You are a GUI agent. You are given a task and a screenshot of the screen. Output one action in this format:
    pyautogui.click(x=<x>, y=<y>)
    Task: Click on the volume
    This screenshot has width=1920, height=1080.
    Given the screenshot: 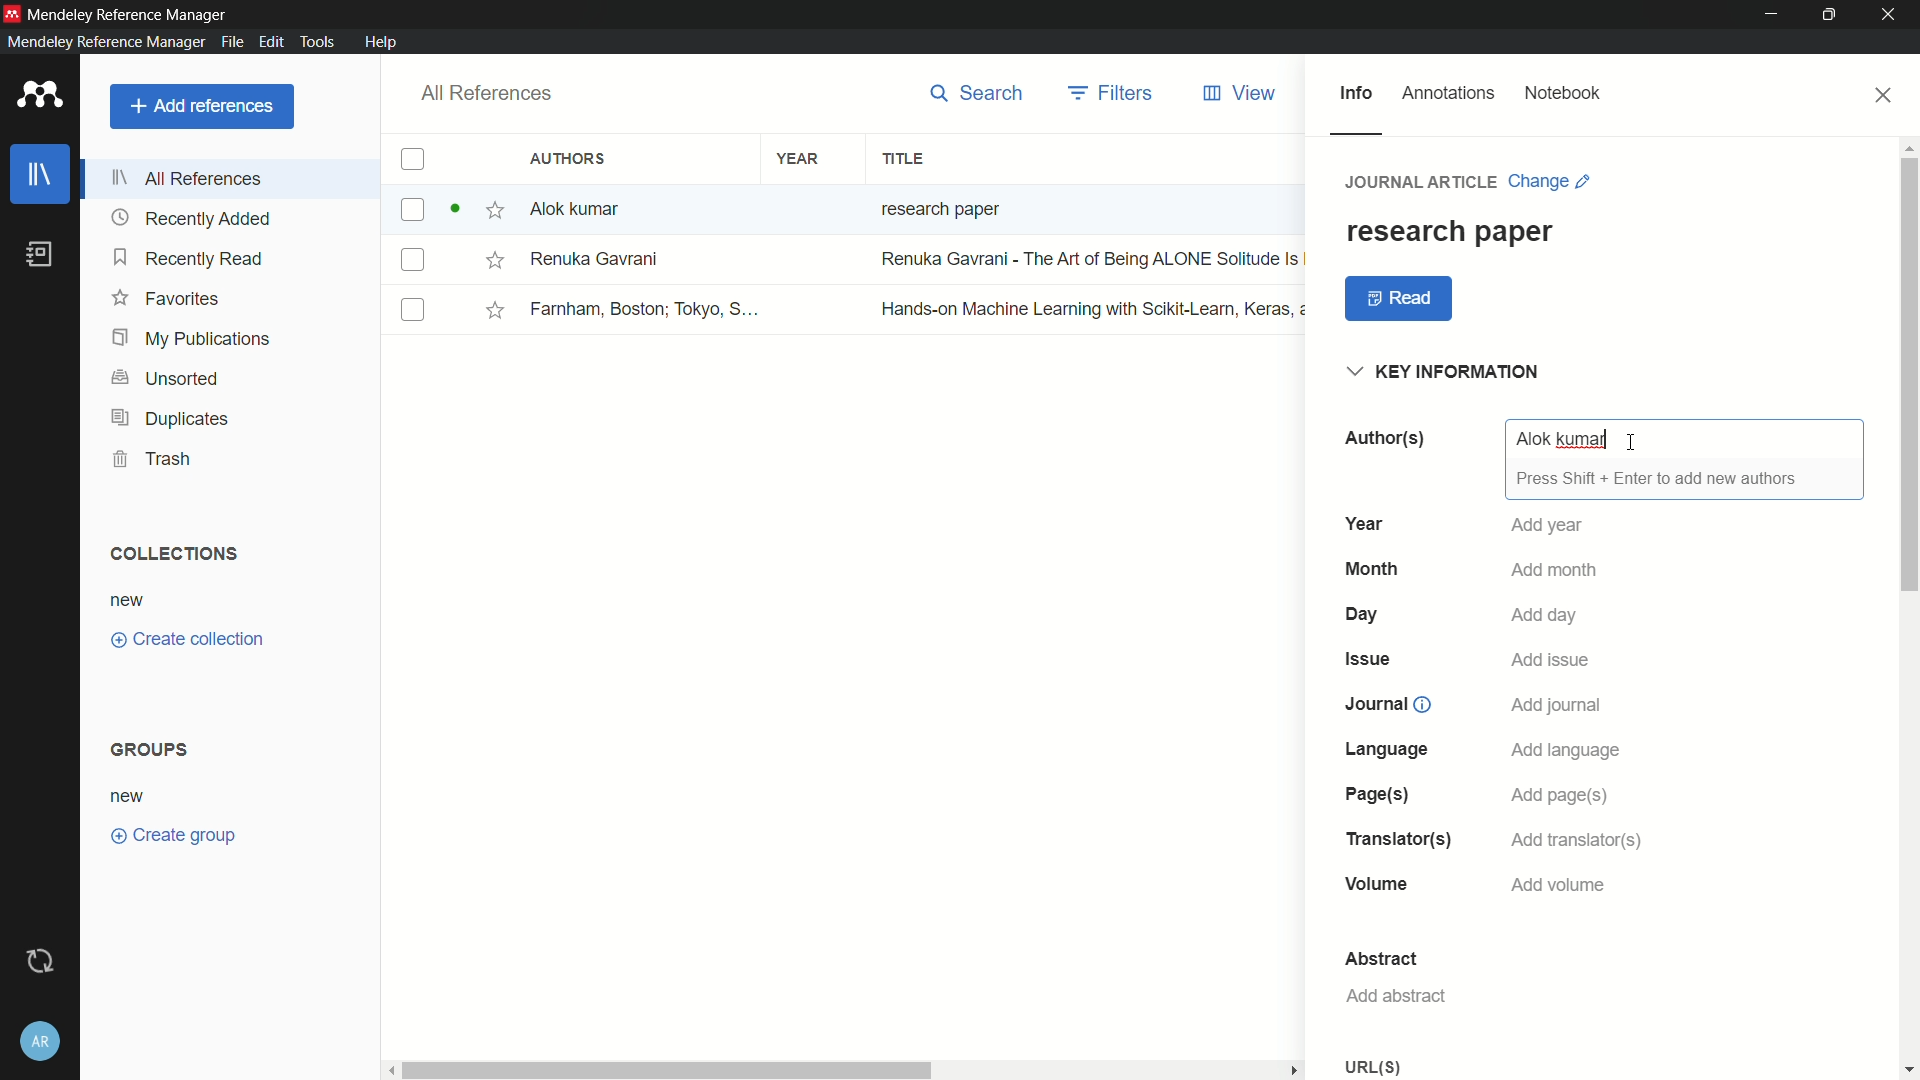 What is the action you would take?
    pyautogui.click(x=1377, y=884)
    